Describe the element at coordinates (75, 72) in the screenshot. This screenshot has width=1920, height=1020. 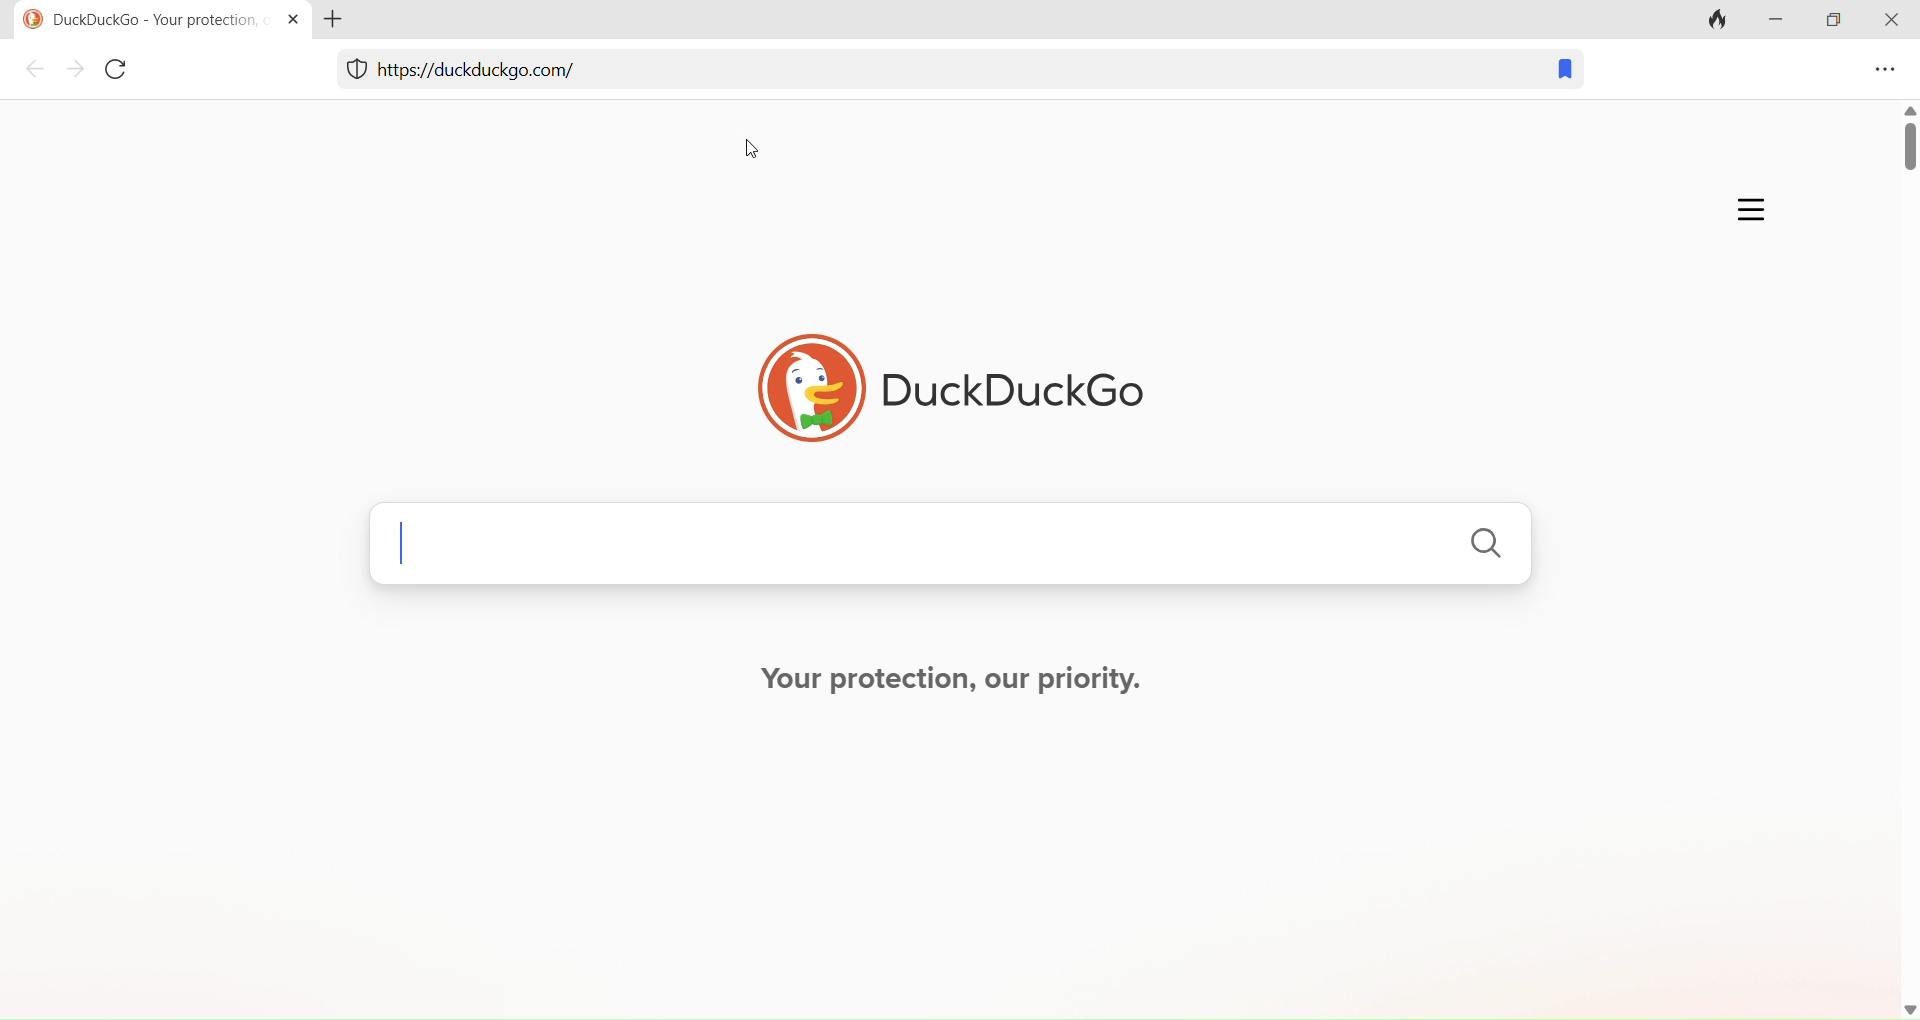
I see `forward` at that location.